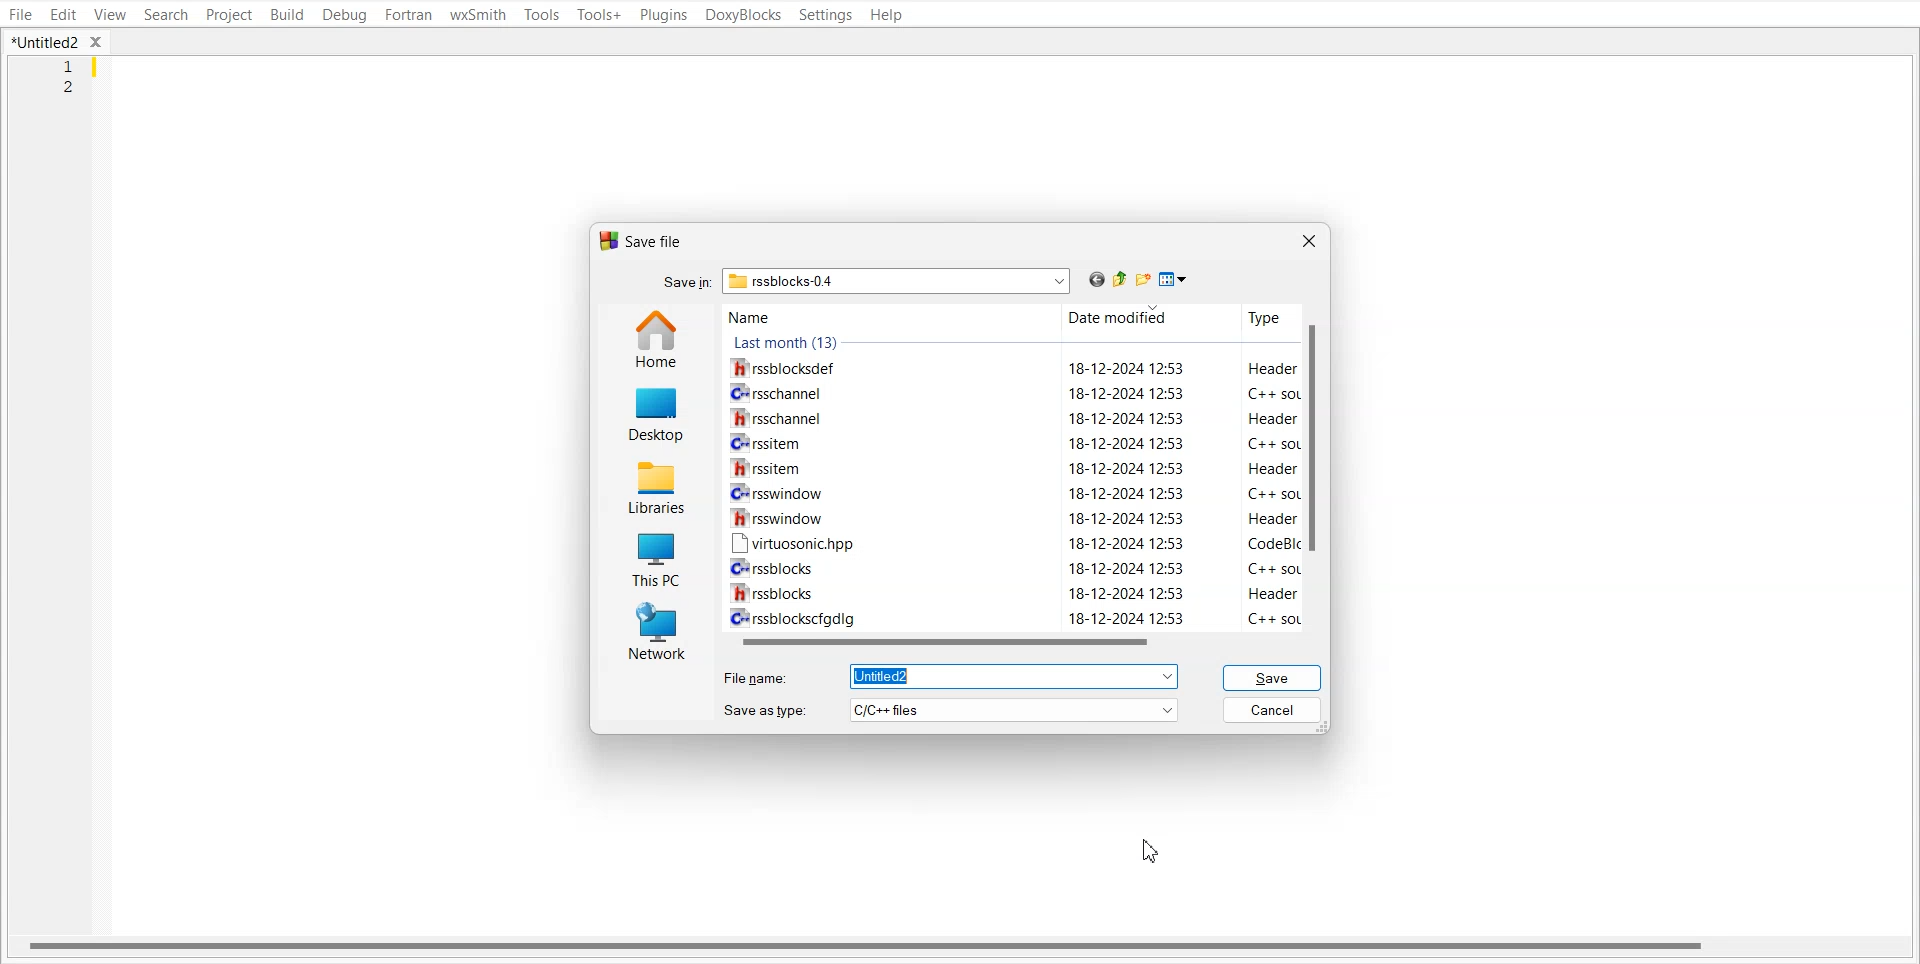 This screenshot has width=1920, height=964. I want to click on Cancel, so click(1273, 709).